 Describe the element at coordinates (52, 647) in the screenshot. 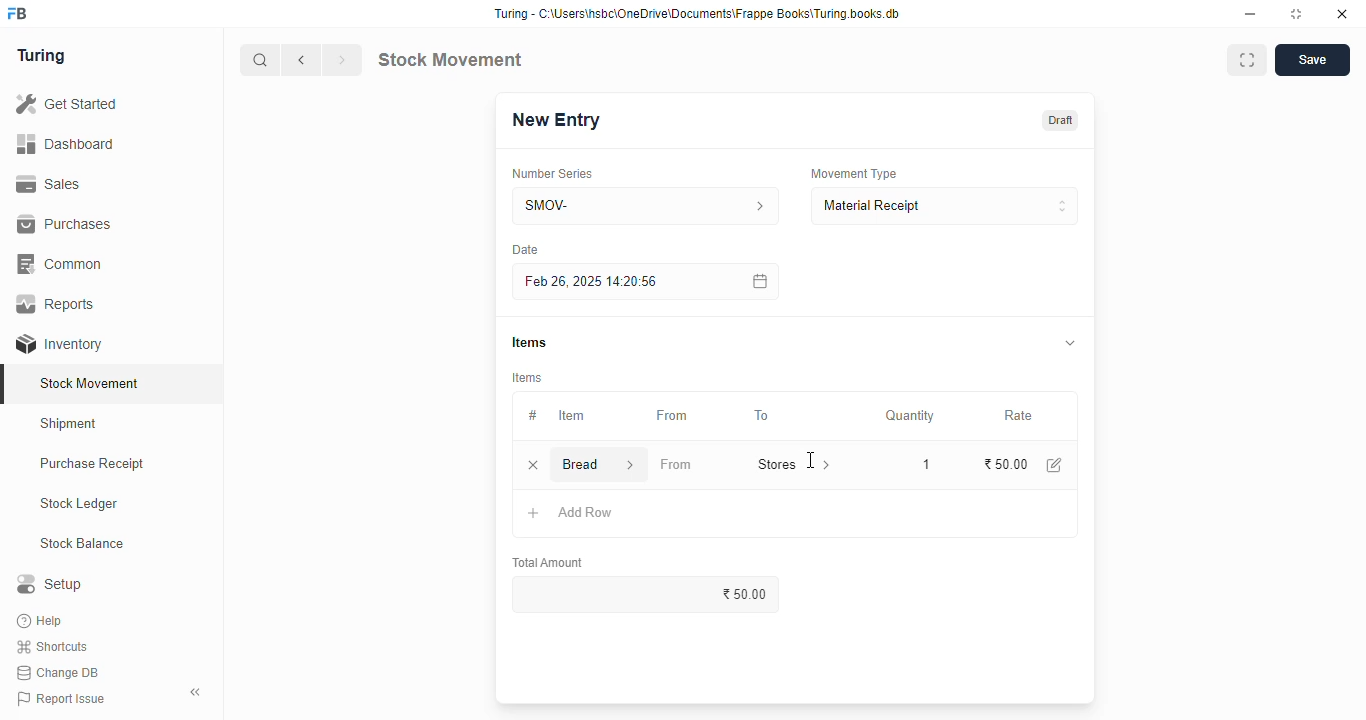

I see `shortcuts` at that location.